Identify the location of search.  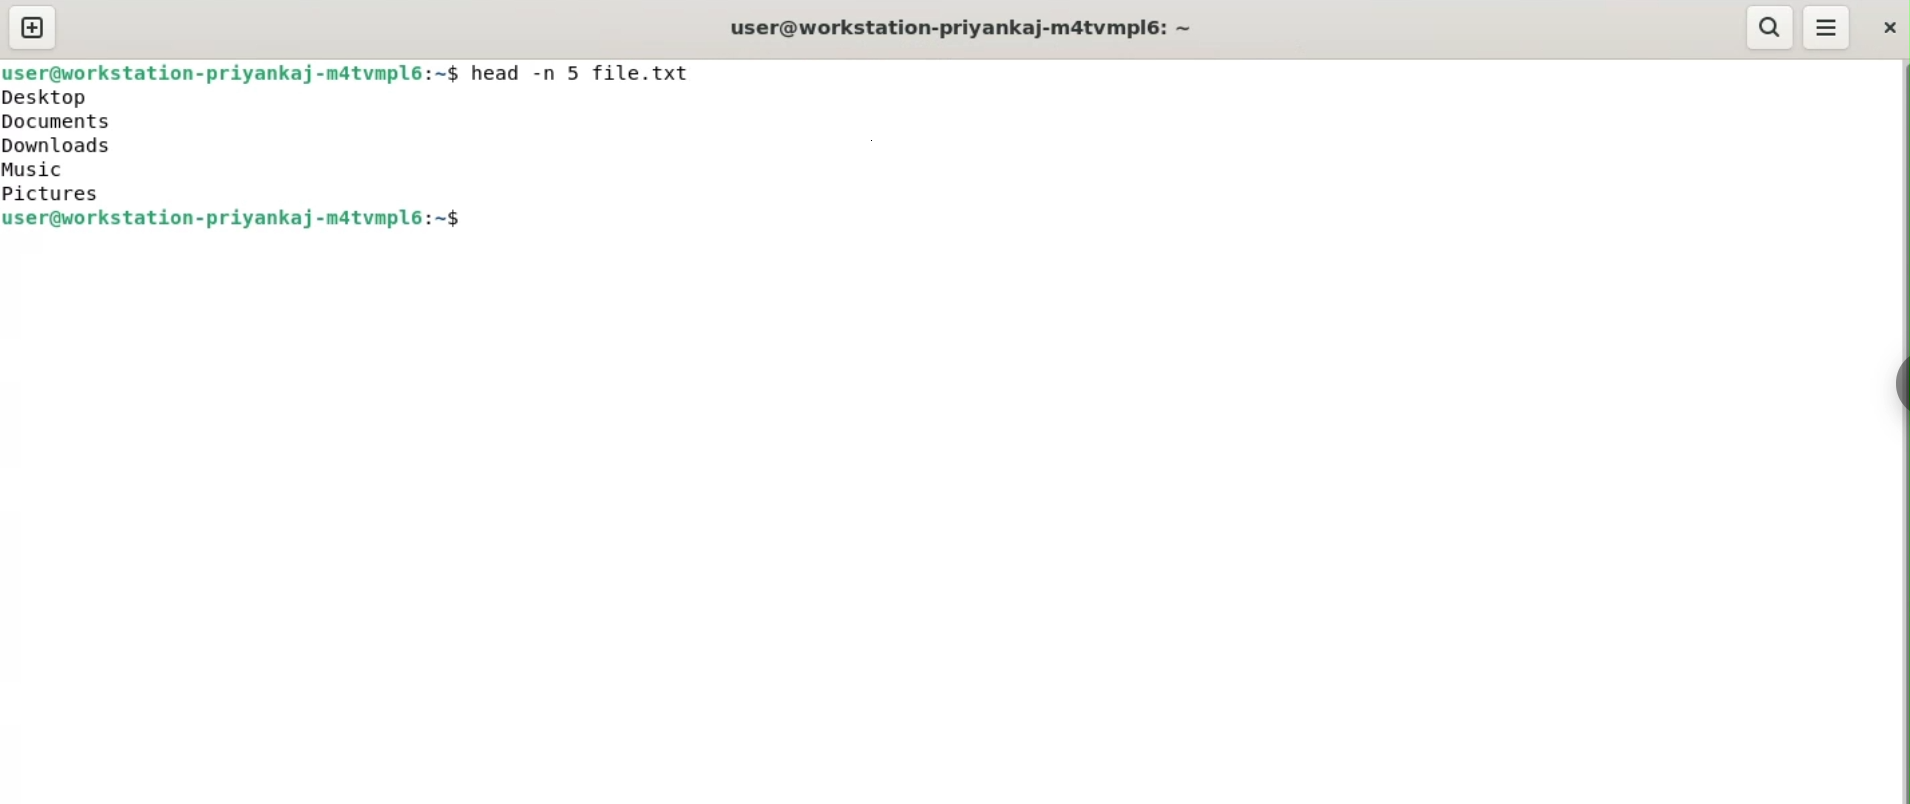
(1772, 26).